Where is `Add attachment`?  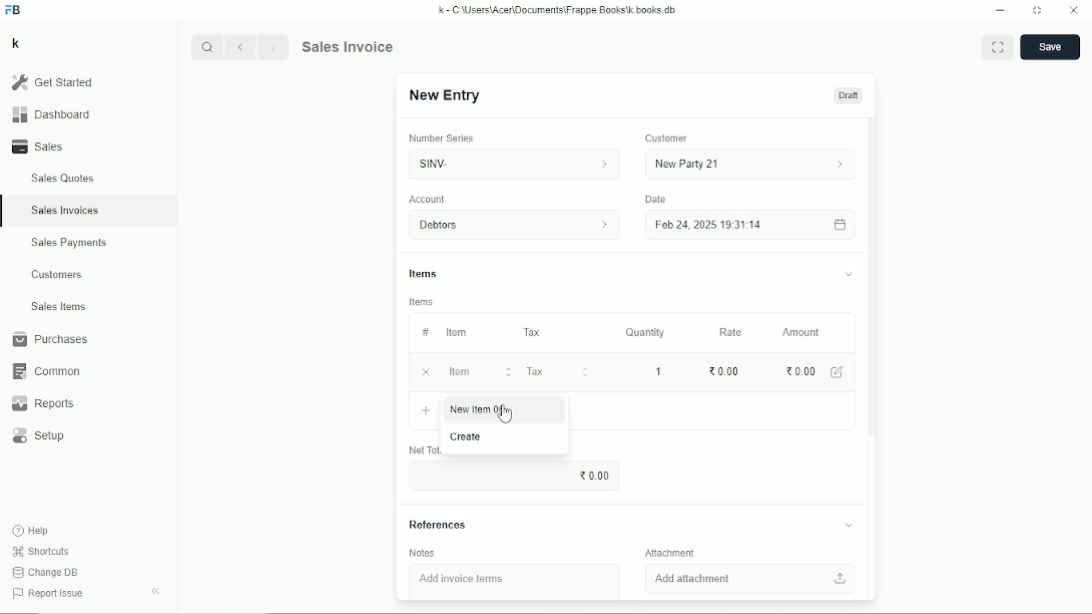
Add attachment is located at coordinates (753, 578).